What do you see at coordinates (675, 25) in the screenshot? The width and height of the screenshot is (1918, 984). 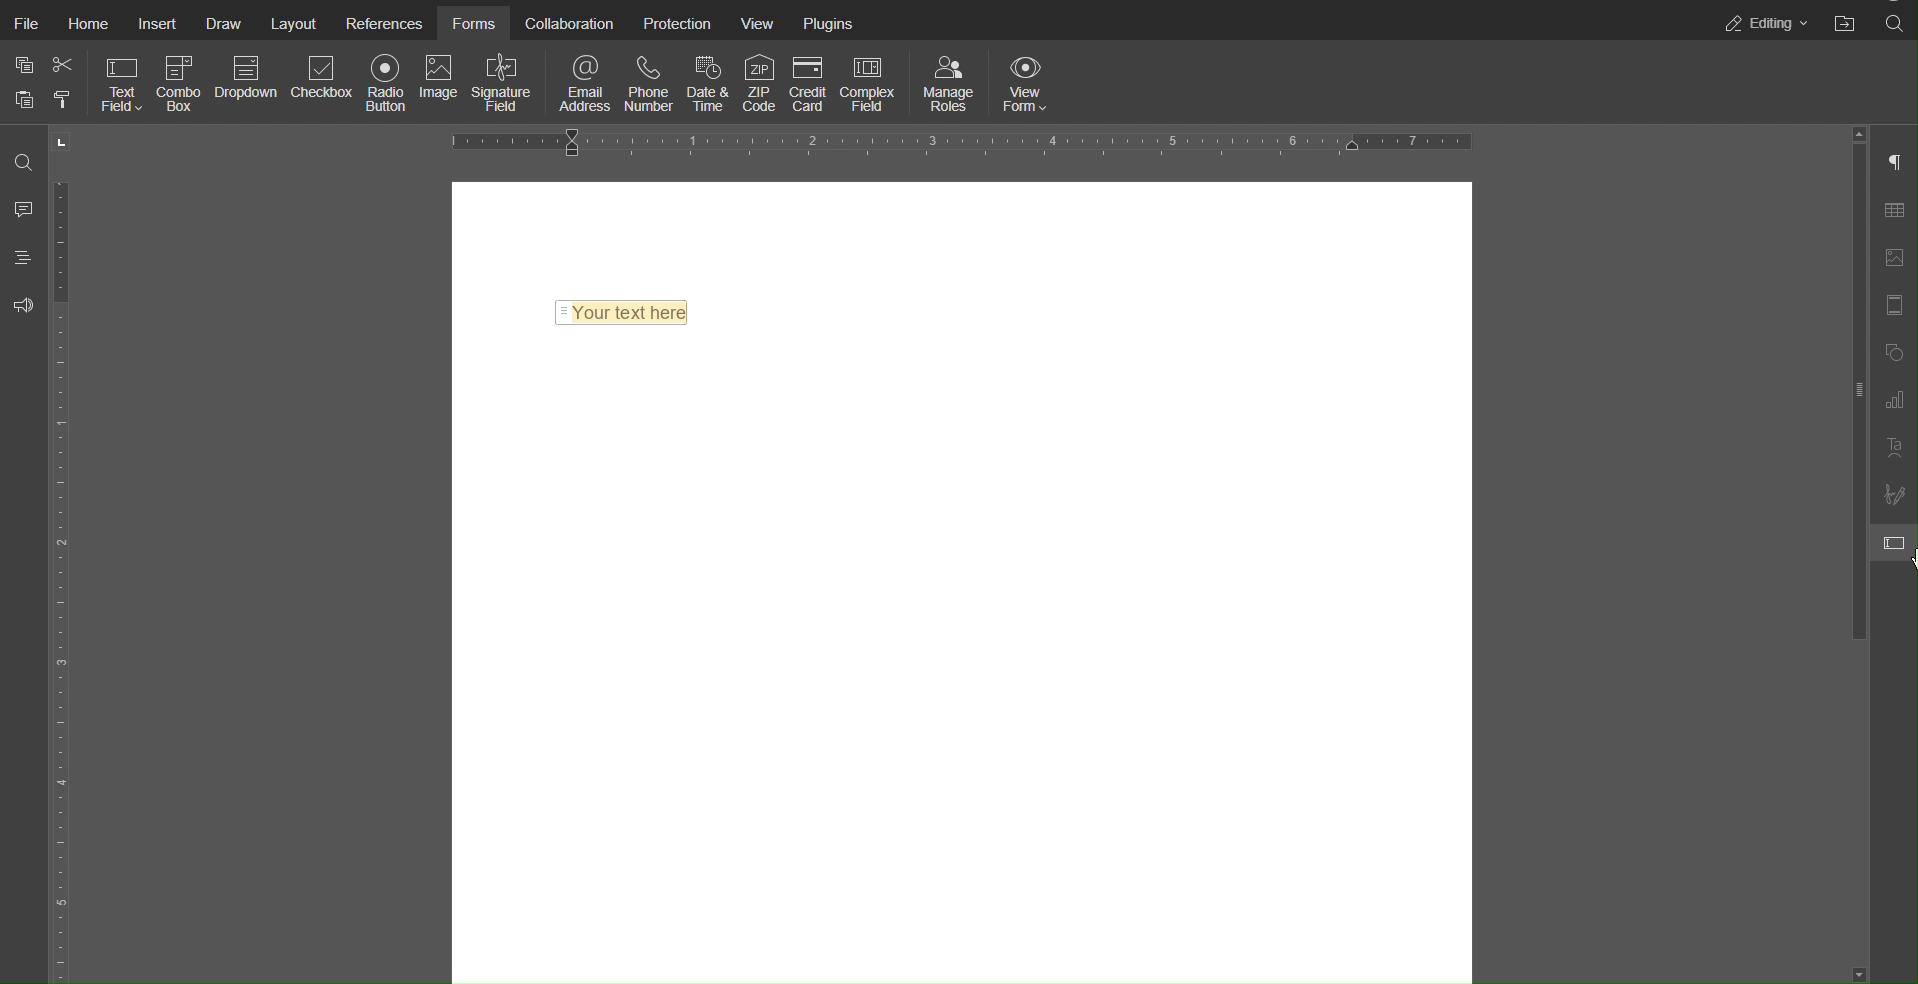 I see `Protection` at bounding box center [675, 25].